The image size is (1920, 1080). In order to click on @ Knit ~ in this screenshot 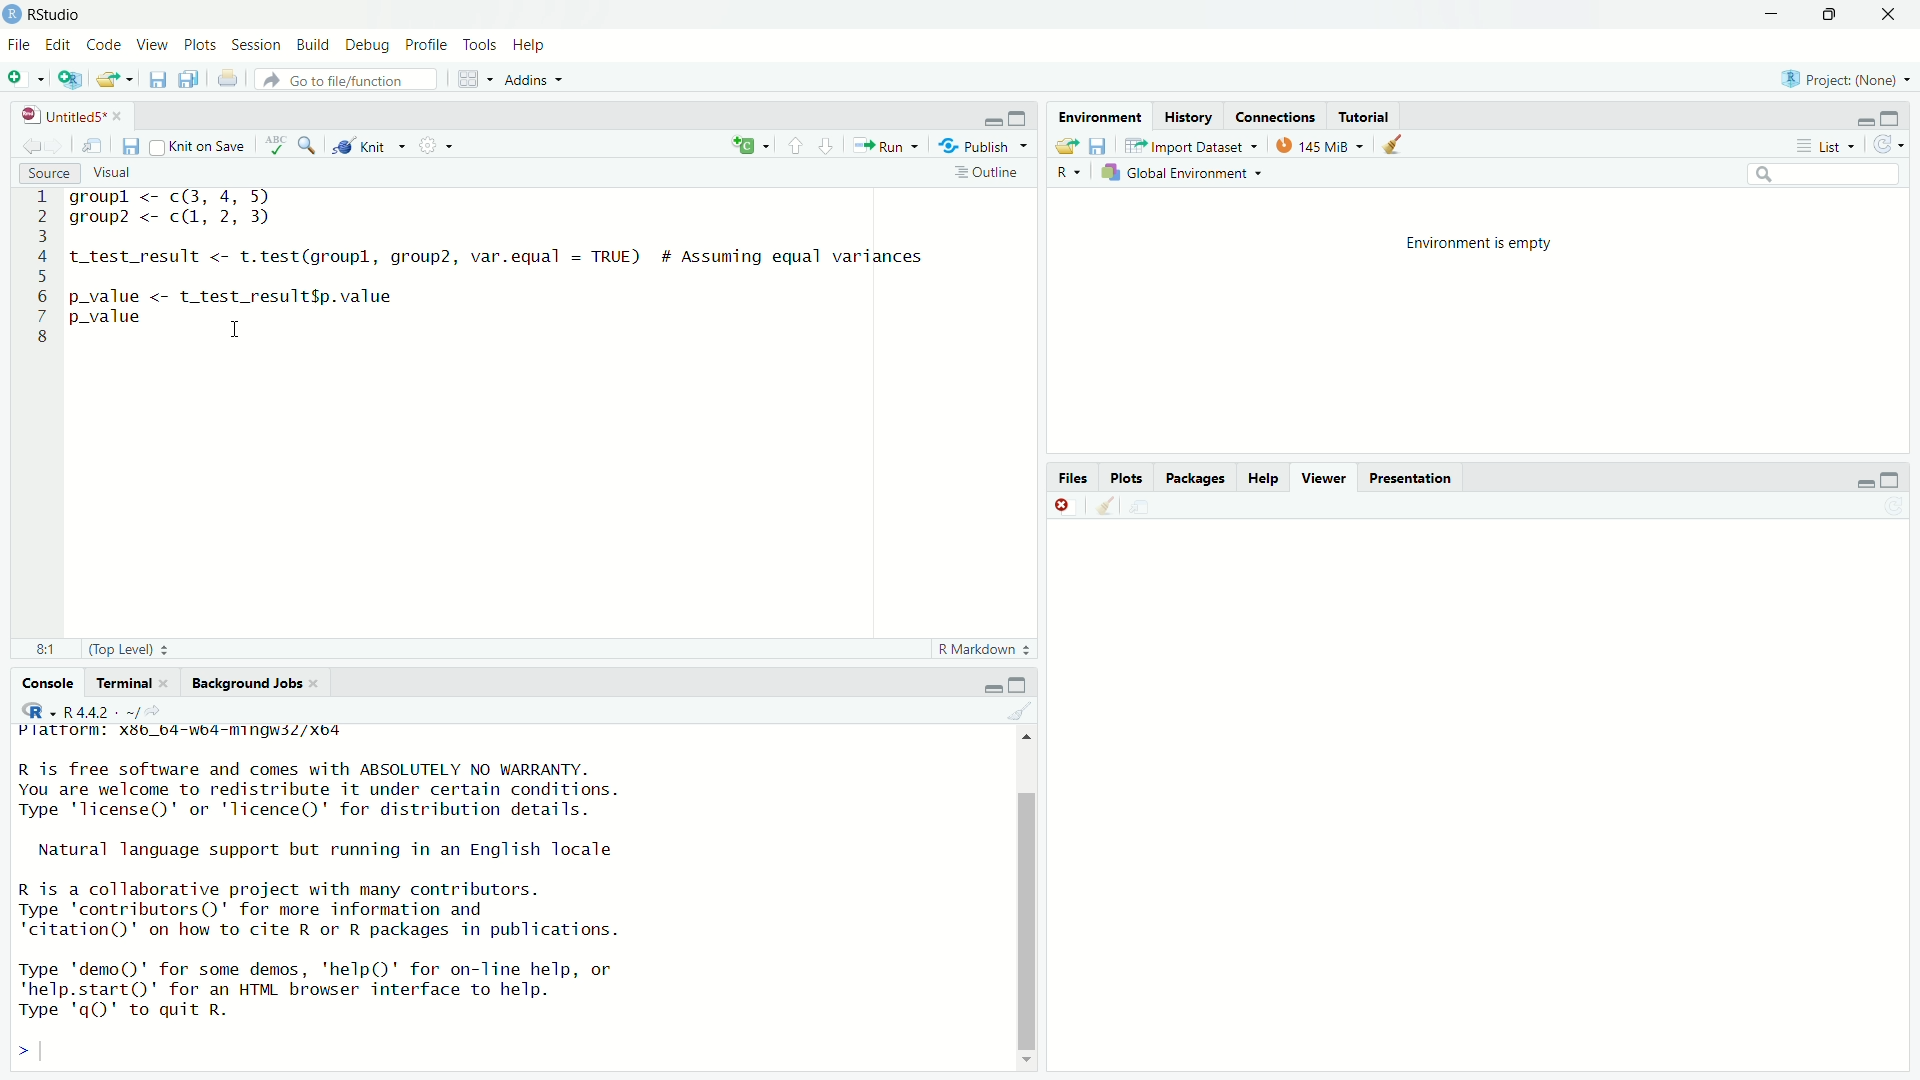, I will do `click(366, 146)`.